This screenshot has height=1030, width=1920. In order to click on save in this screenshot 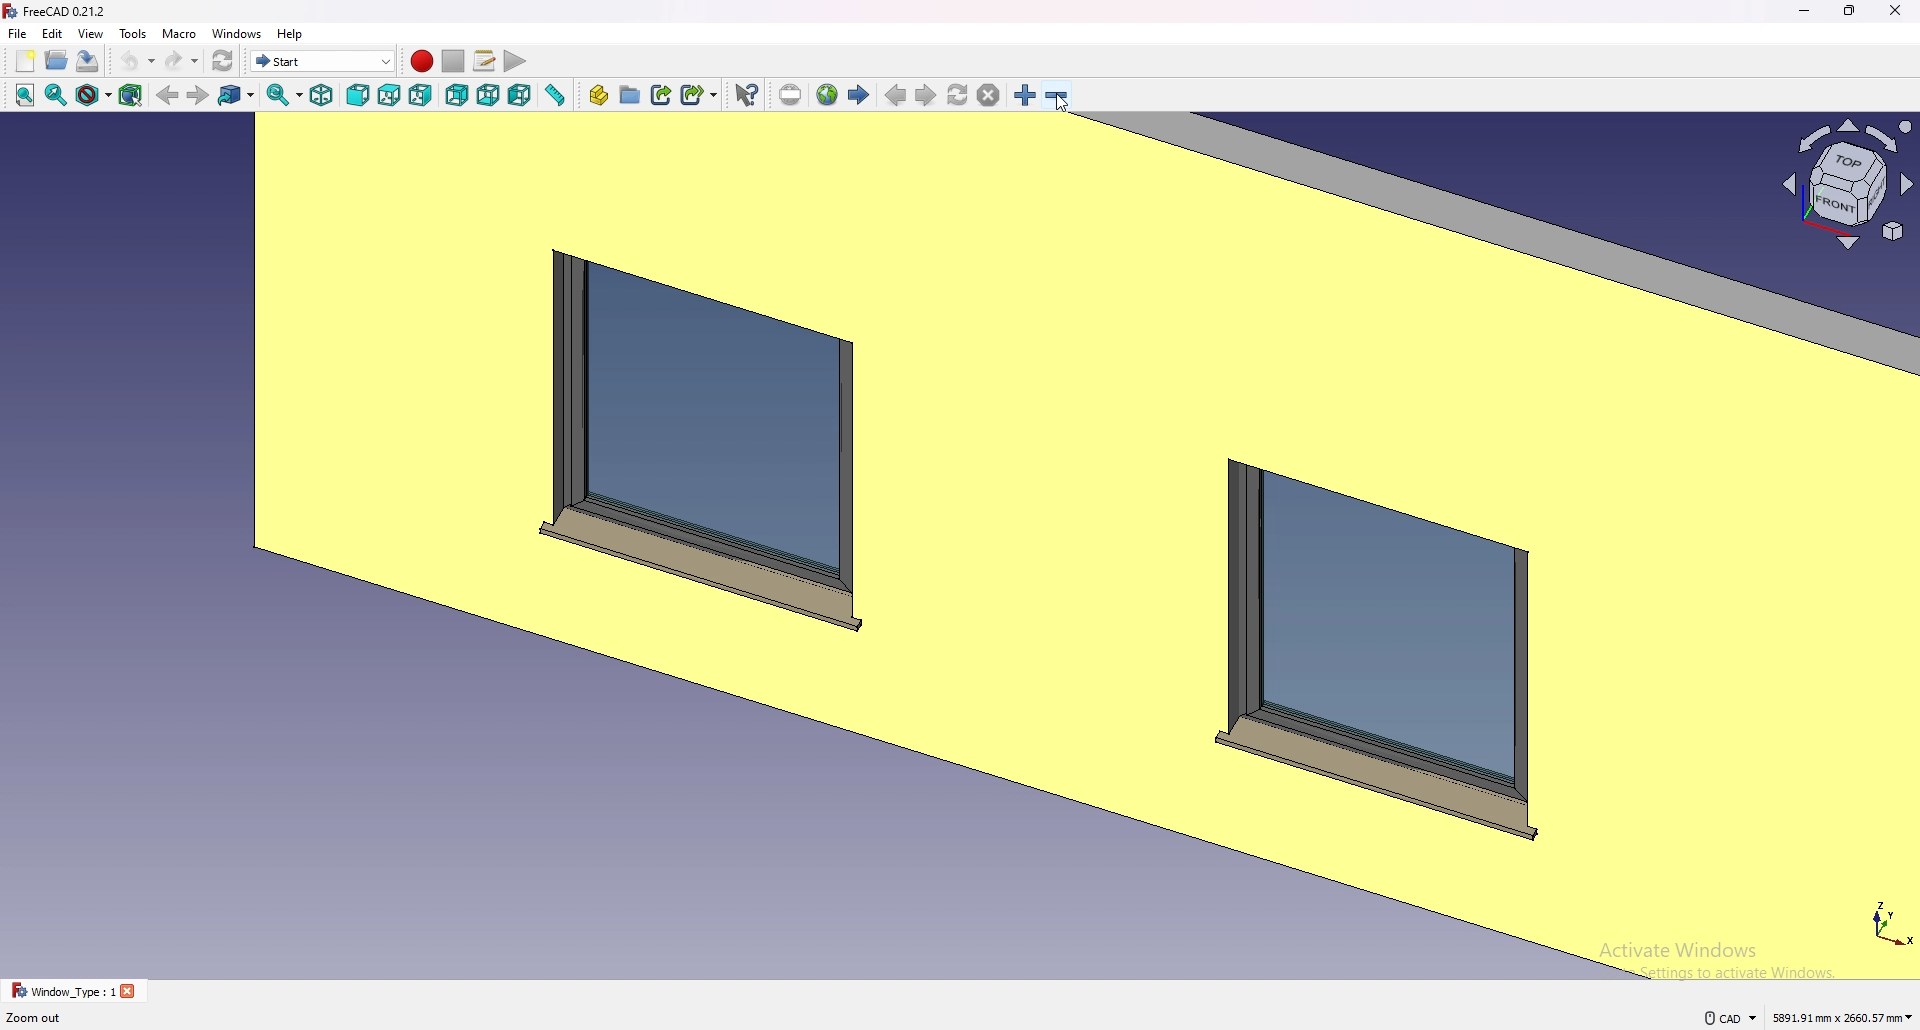, I will do `click(88, 61)`.